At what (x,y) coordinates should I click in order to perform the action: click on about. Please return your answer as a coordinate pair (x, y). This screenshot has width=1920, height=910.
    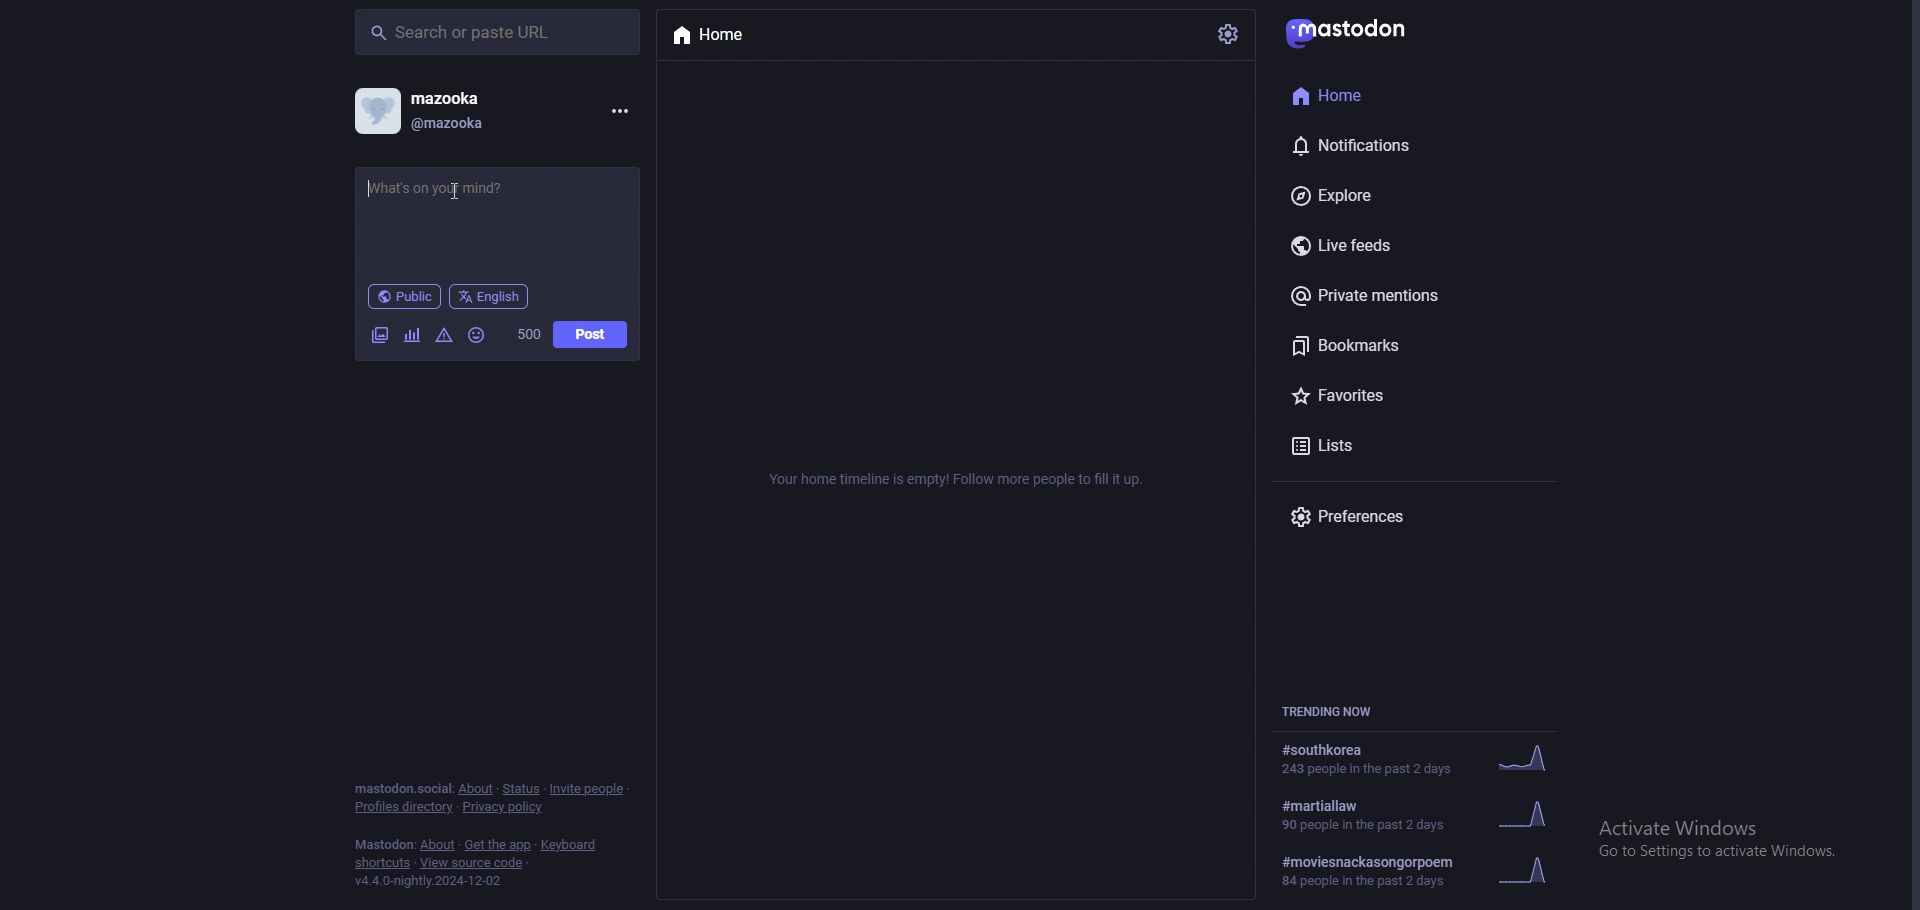
    Looking at the image, I should click on (438, 846).